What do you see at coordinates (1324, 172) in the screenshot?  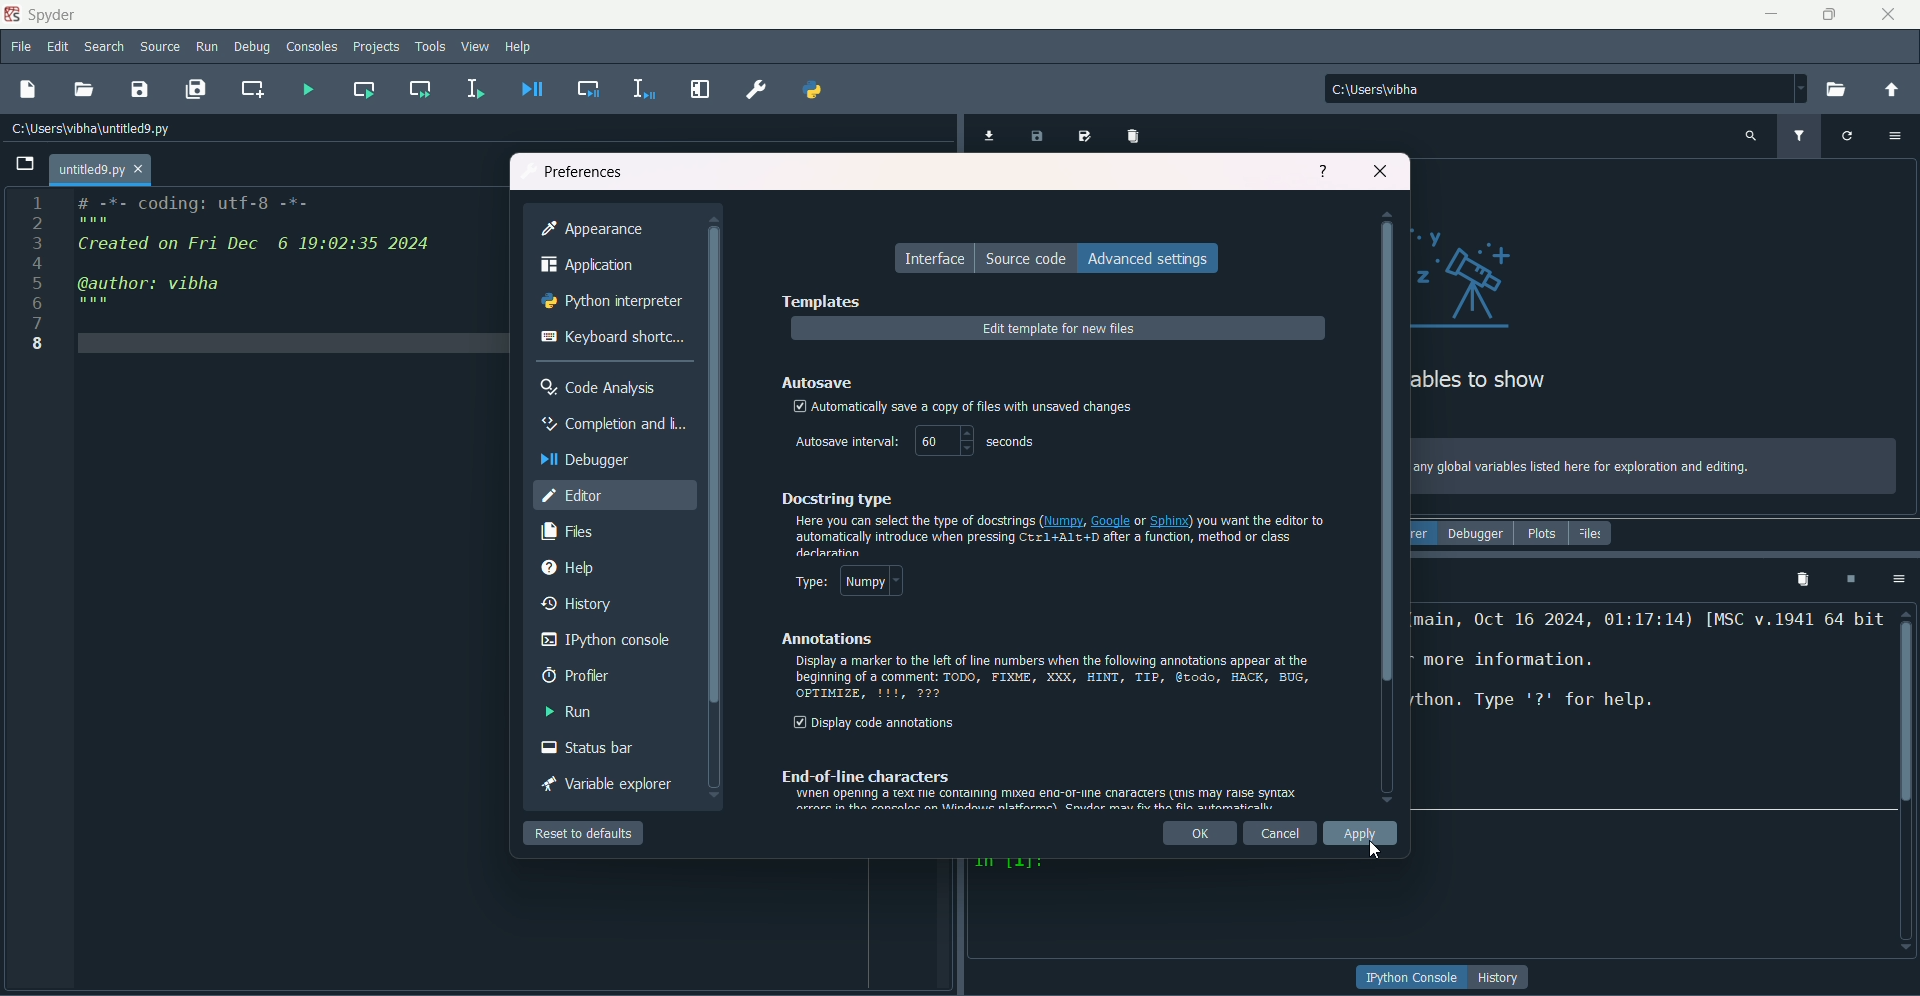 I see `help` at bounding box center [1324, 172].